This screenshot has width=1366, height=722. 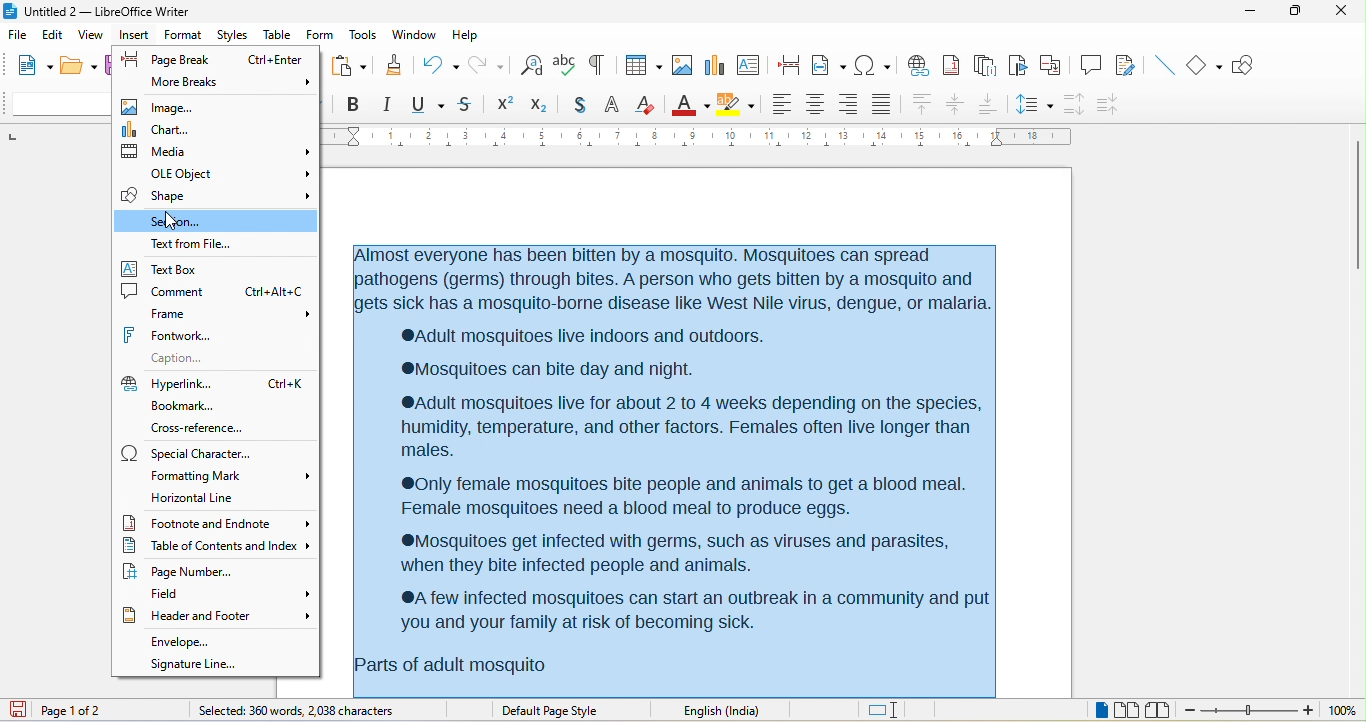 What do you see at coordinates (346, 65) in the screenshot?
I see `paste` at bounding box center [346, 65].